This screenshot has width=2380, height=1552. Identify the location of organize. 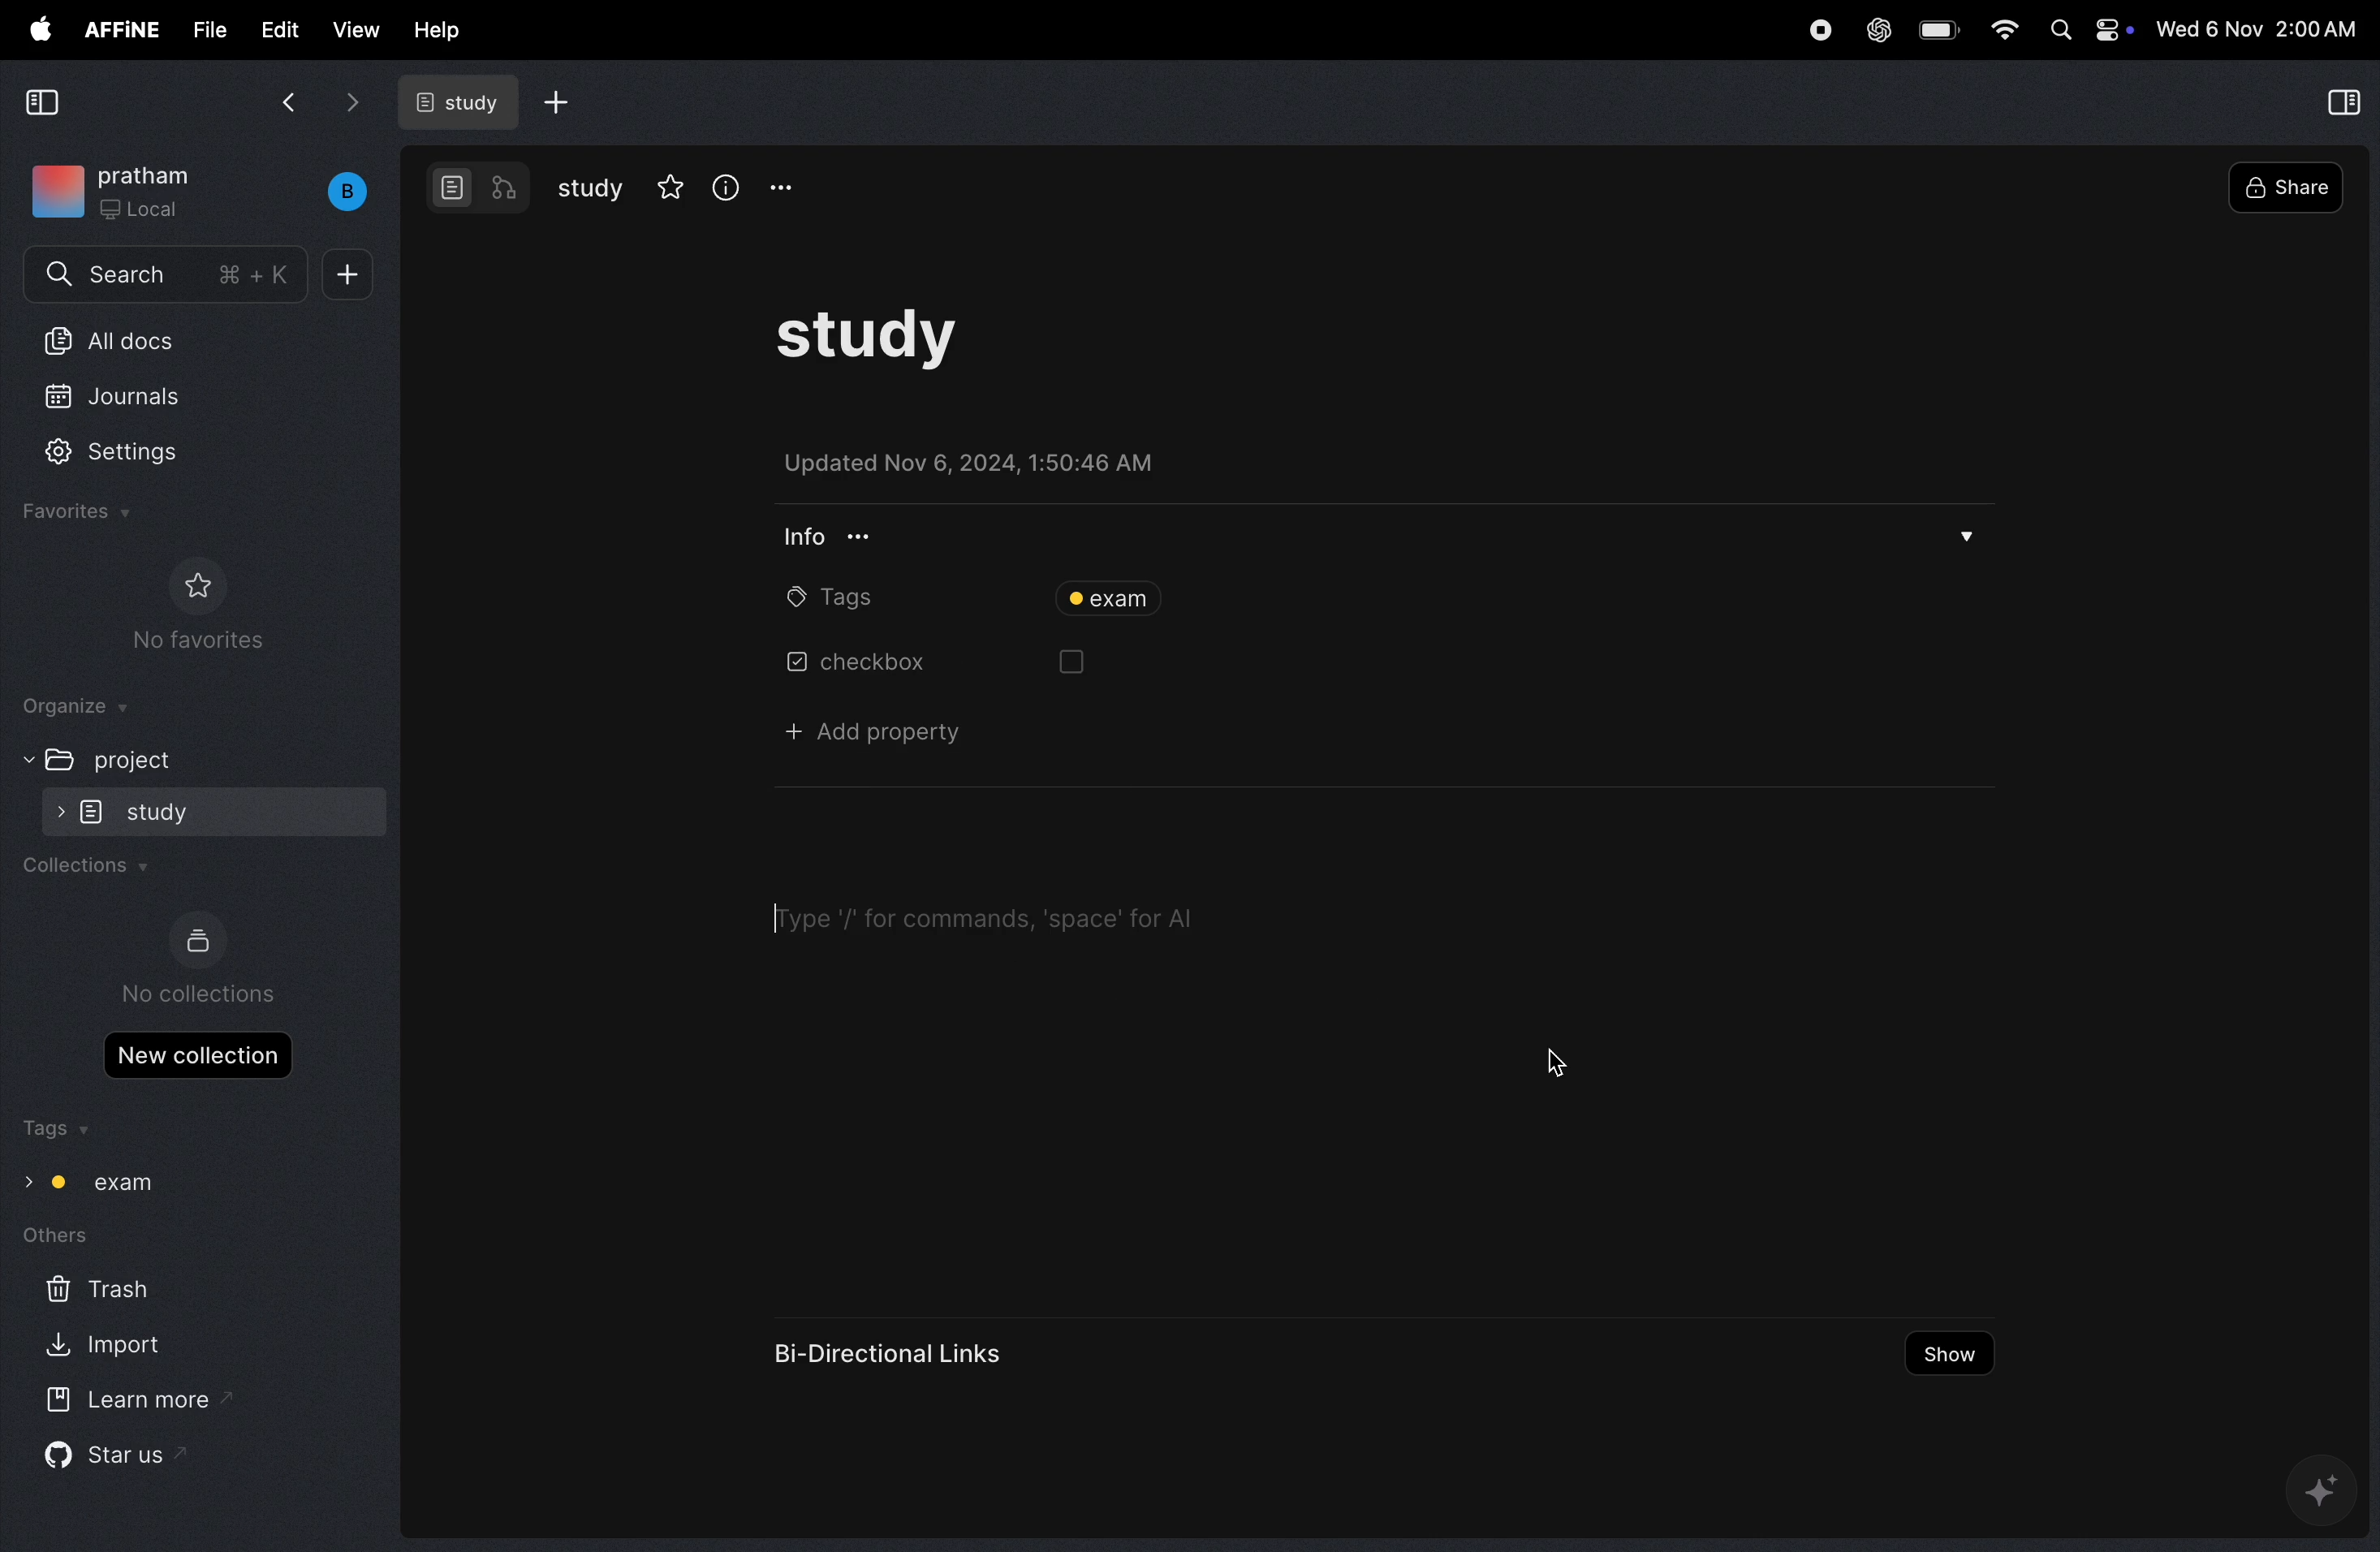
(66, 708).